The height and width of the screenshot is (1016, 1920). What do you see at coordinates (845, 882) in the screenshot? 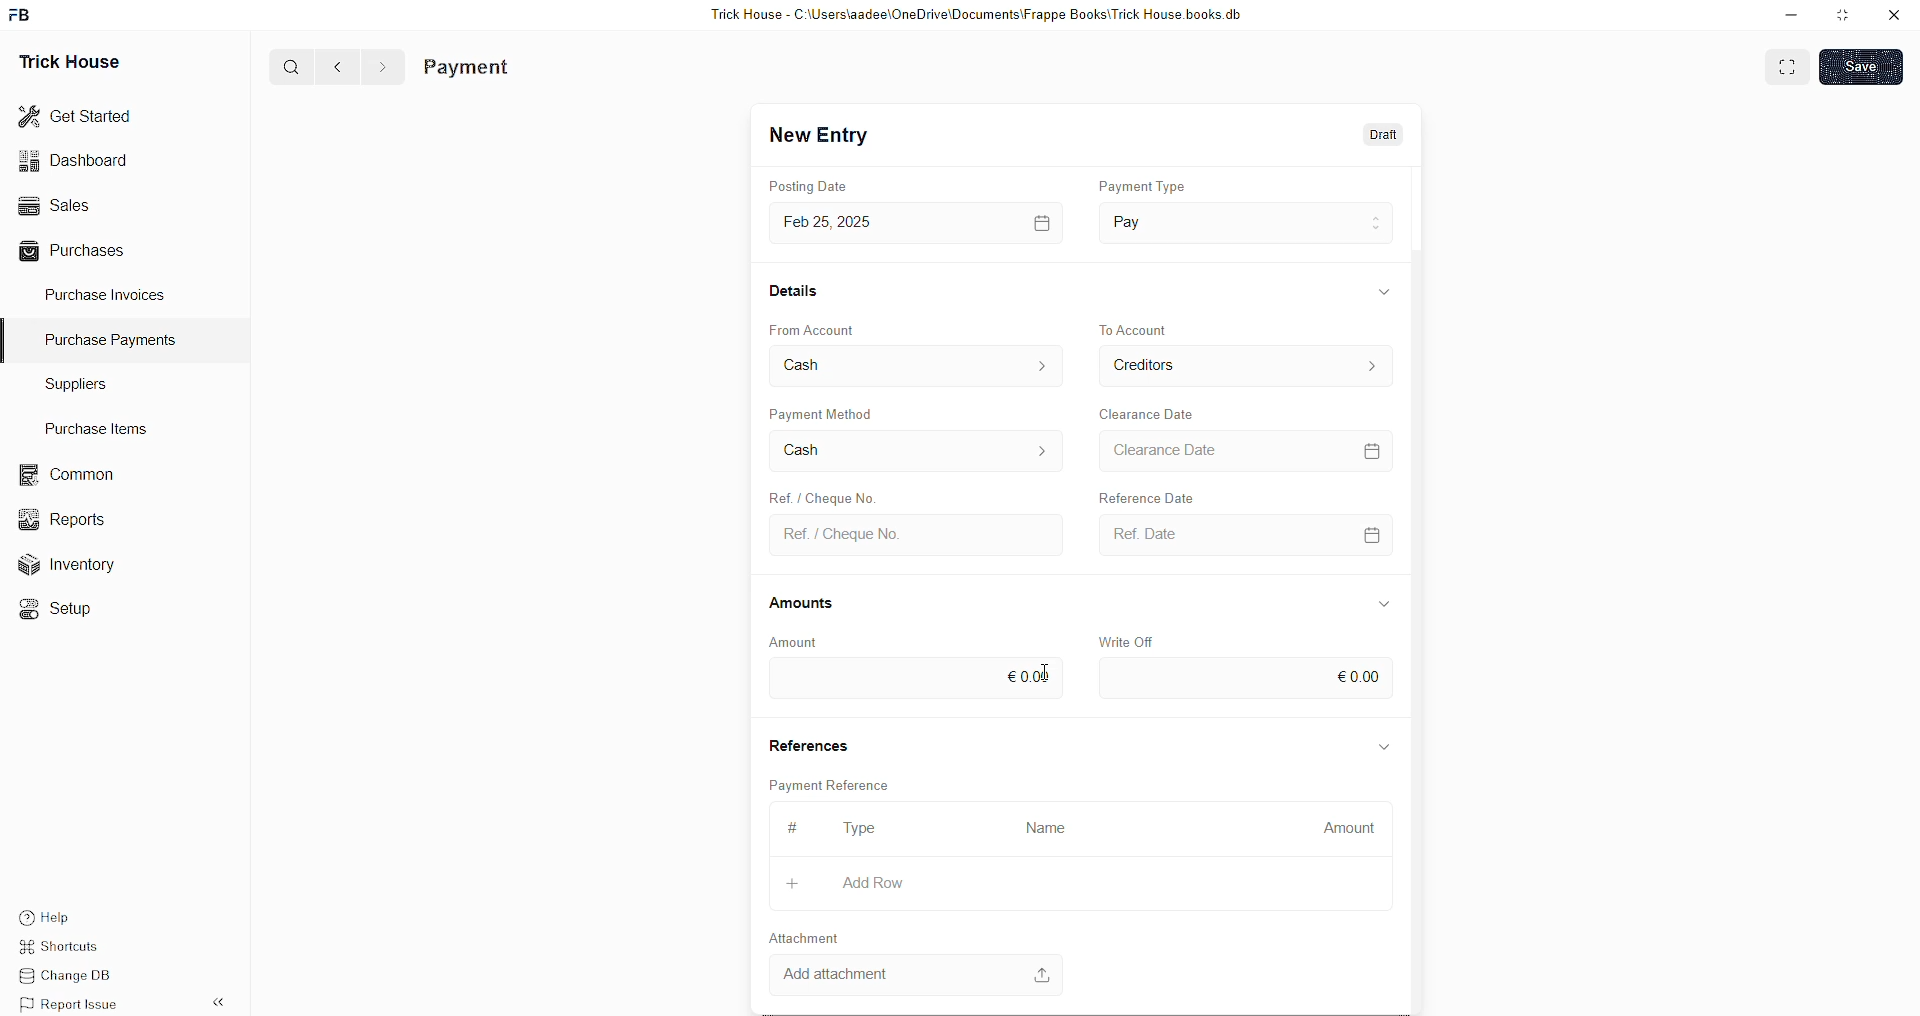
I see `Add Row` at bounding box center [845, 882].